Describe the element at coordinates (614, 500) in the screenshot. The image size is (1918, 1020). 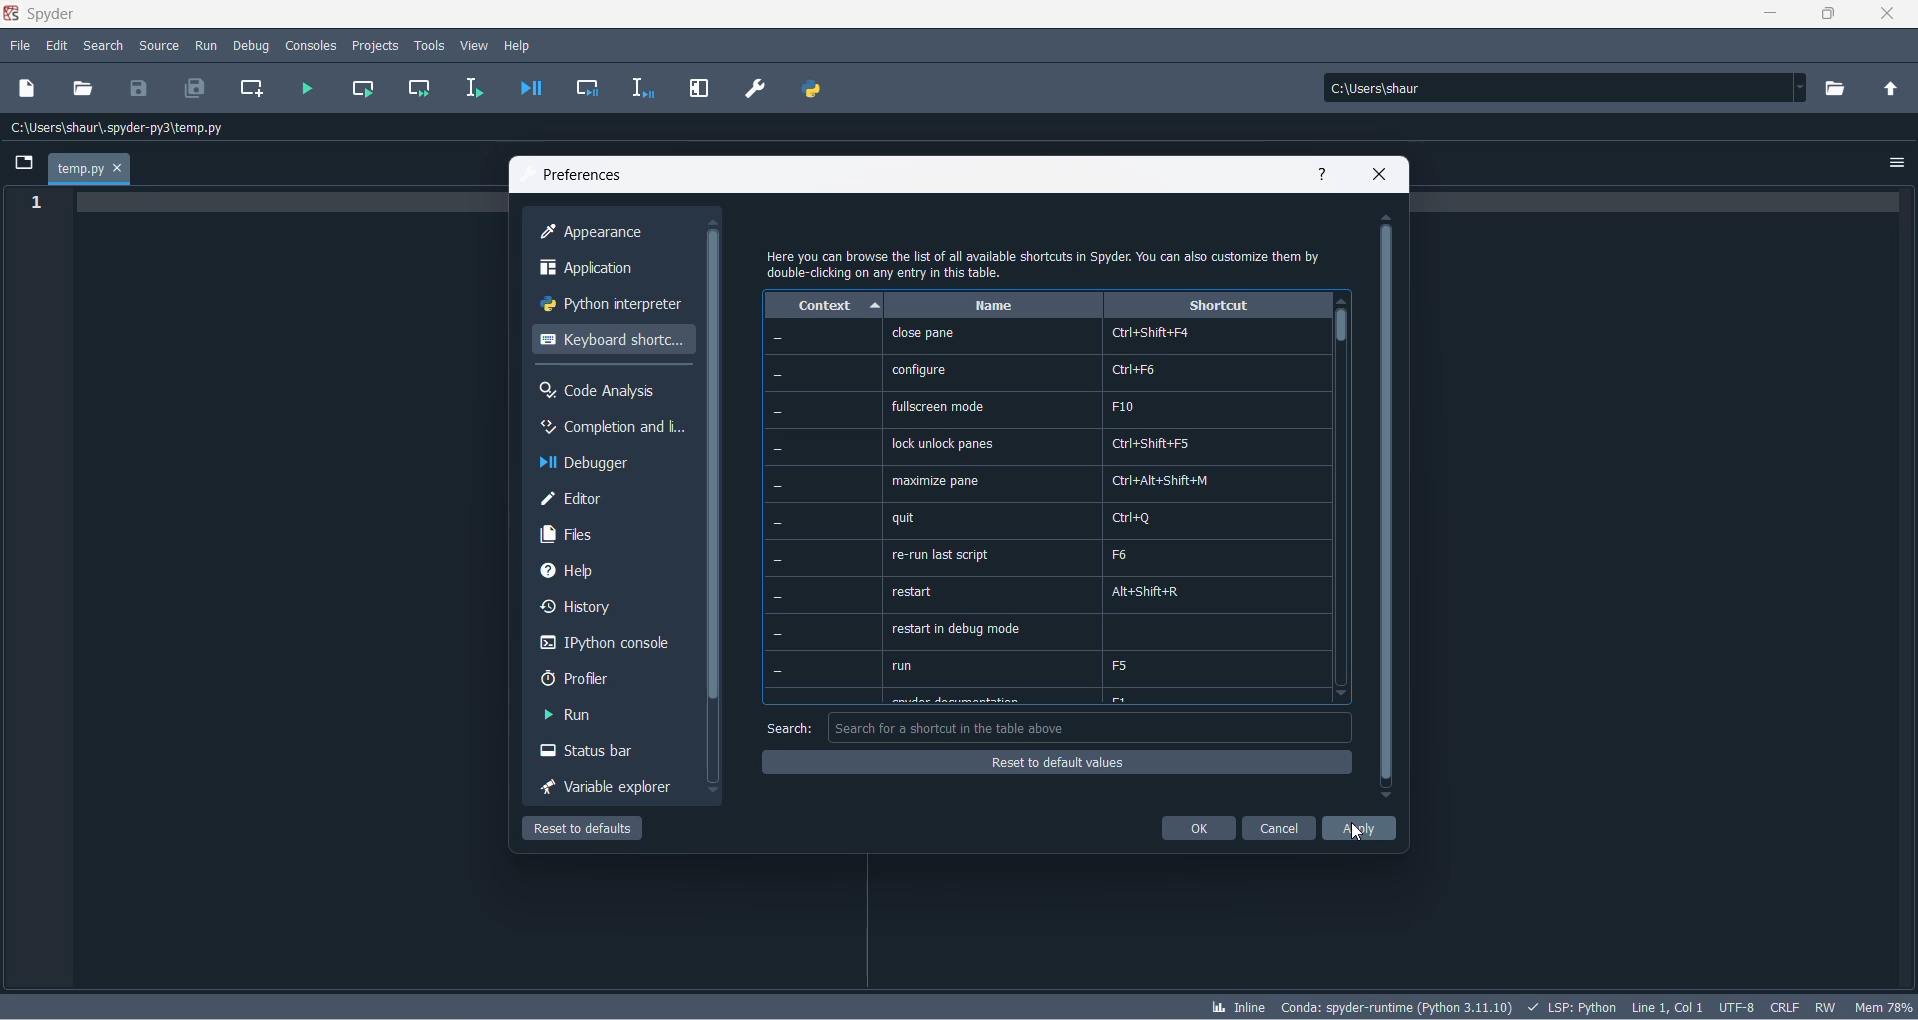
I see `editor` at that location.